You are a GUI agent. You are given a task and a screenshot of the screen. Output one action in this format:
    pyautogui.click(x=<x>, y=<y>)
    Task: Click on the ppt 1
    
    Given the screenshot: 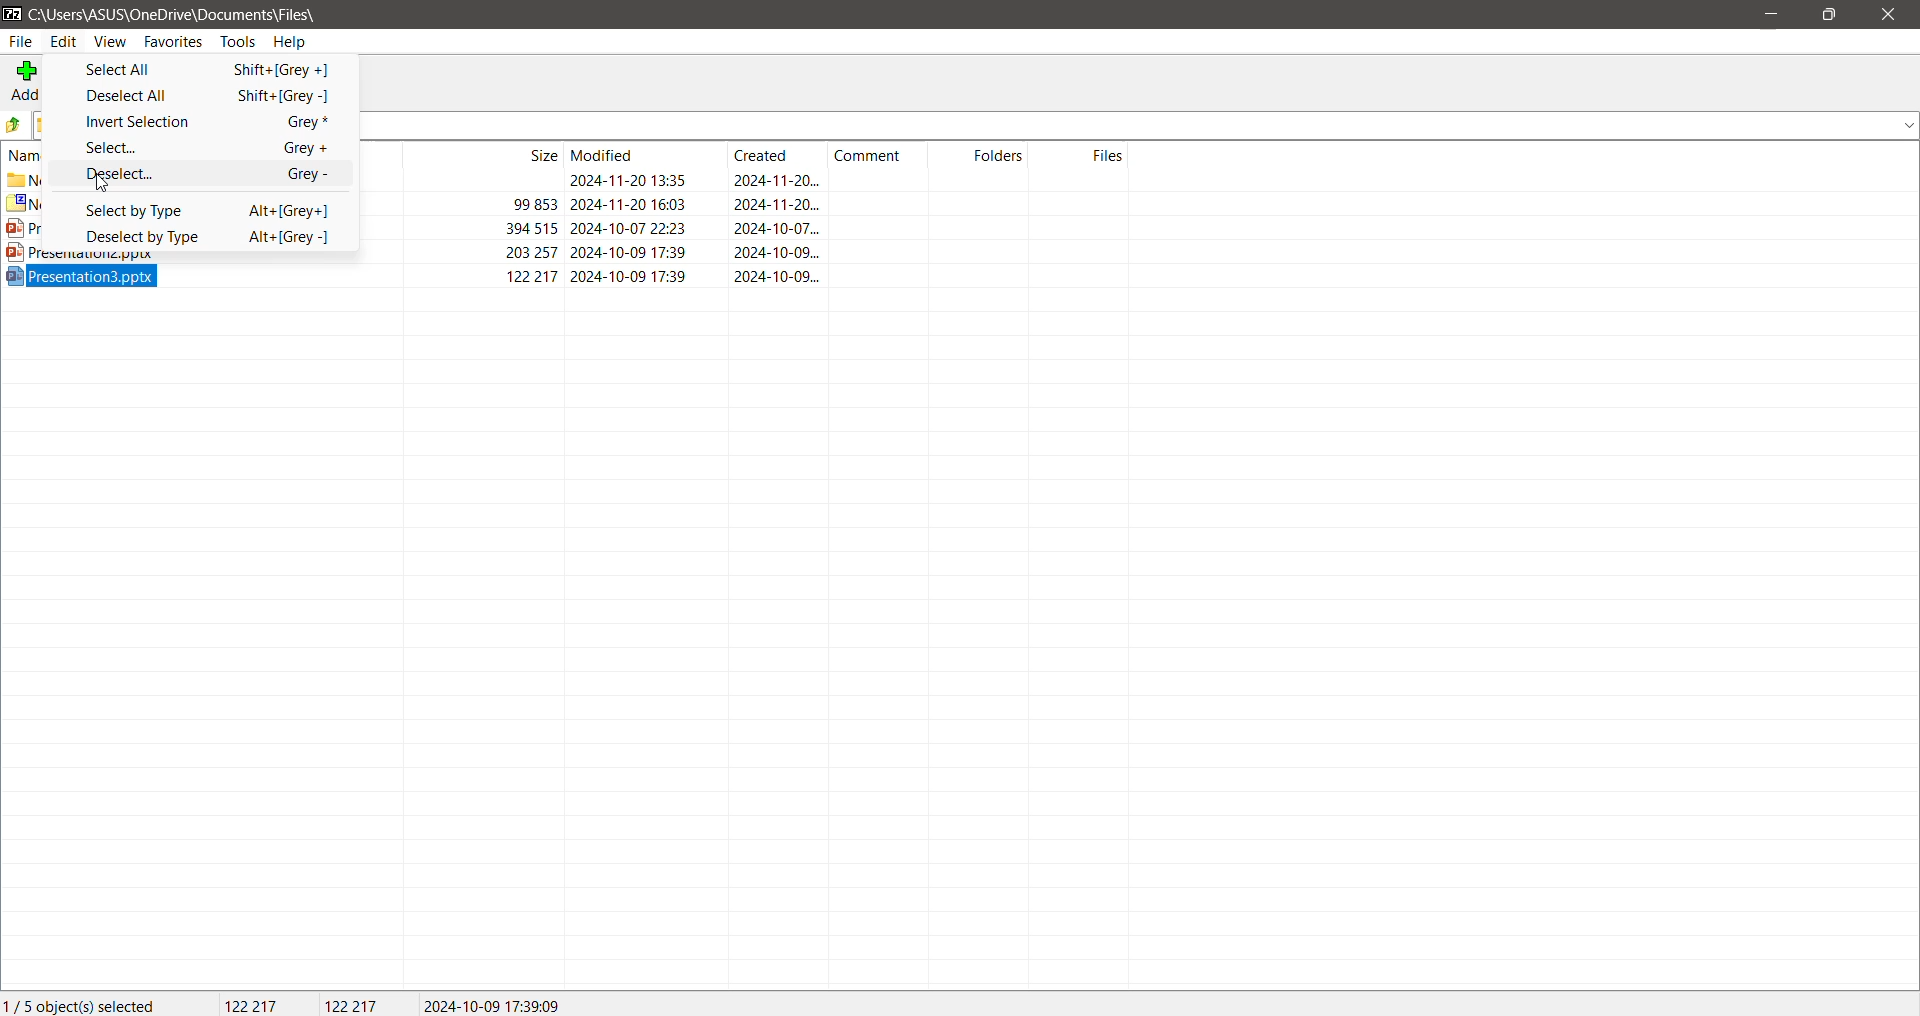 What is the action you would take?
    pyautogui.click(x=744, y=228)
    